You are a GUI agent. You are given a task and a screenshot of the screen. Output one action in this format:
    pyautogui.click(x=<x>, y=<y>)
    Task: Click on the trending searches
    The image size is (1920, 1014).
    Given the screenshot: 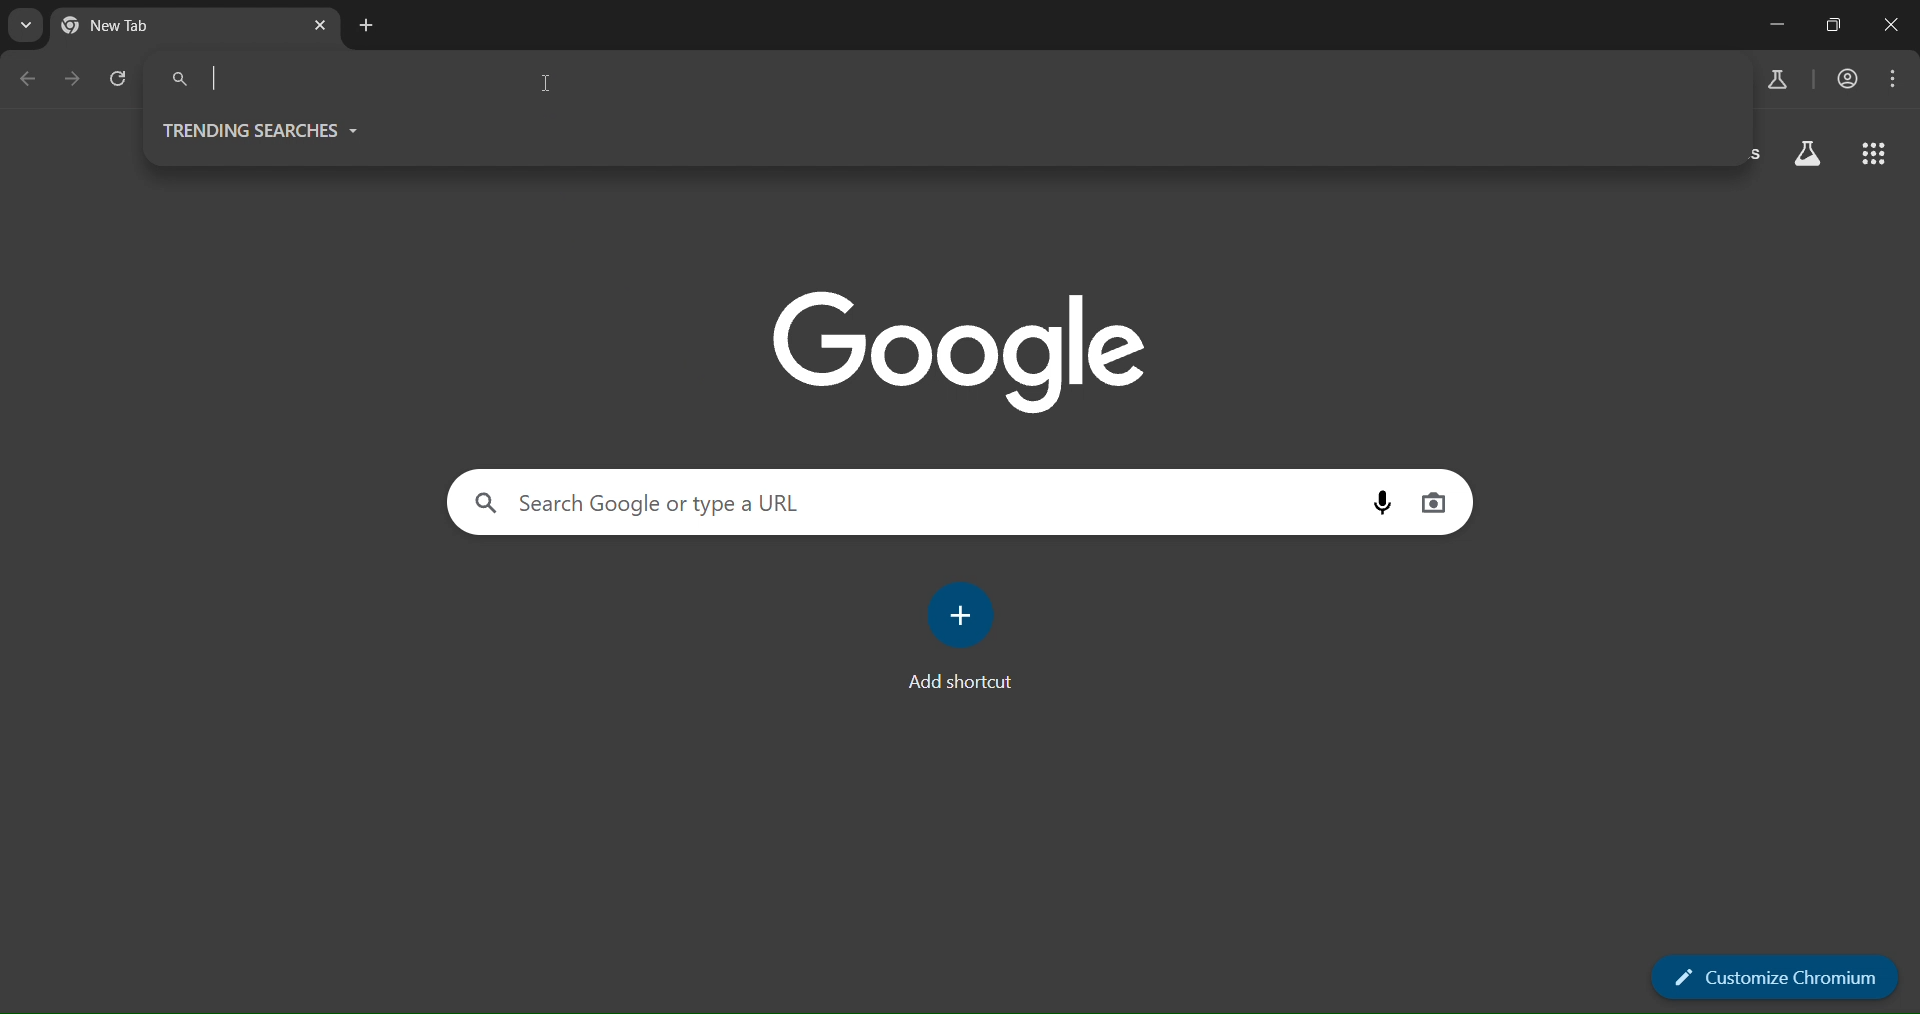 What is the action you would take?
    pyautogui.click(x=286, y=130)
    